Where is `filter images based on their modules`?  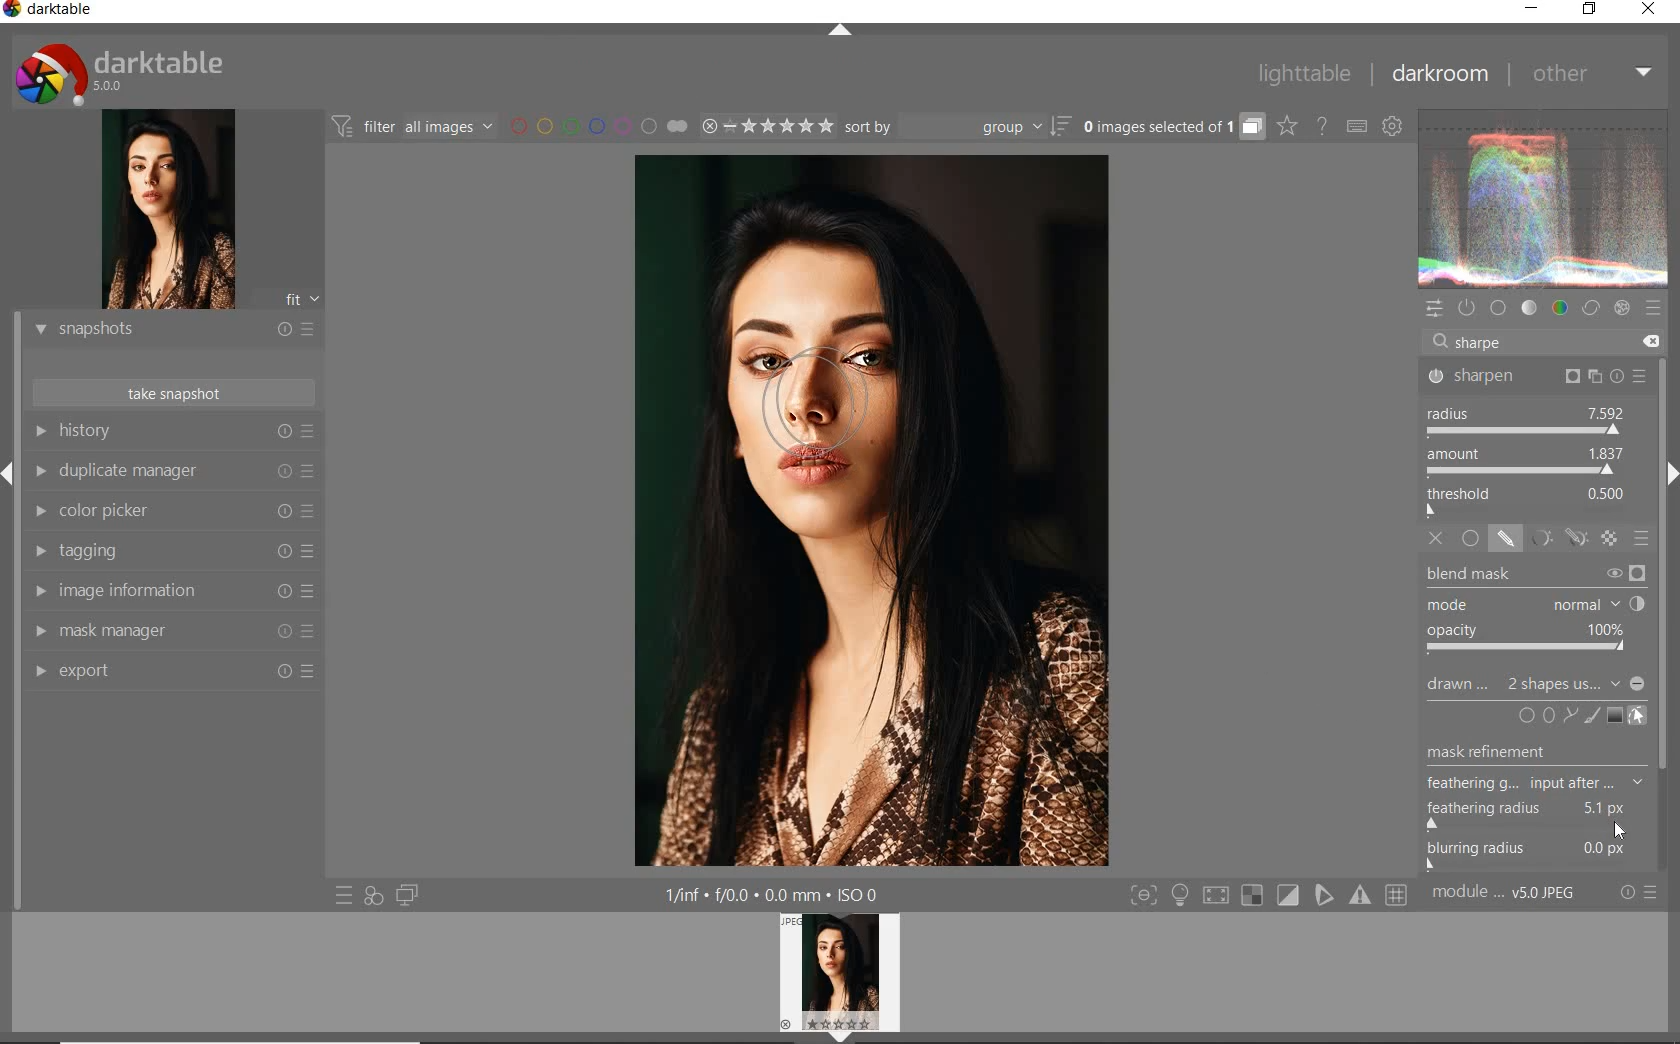
filter images based on their modules is located at coordinates (414, 125).